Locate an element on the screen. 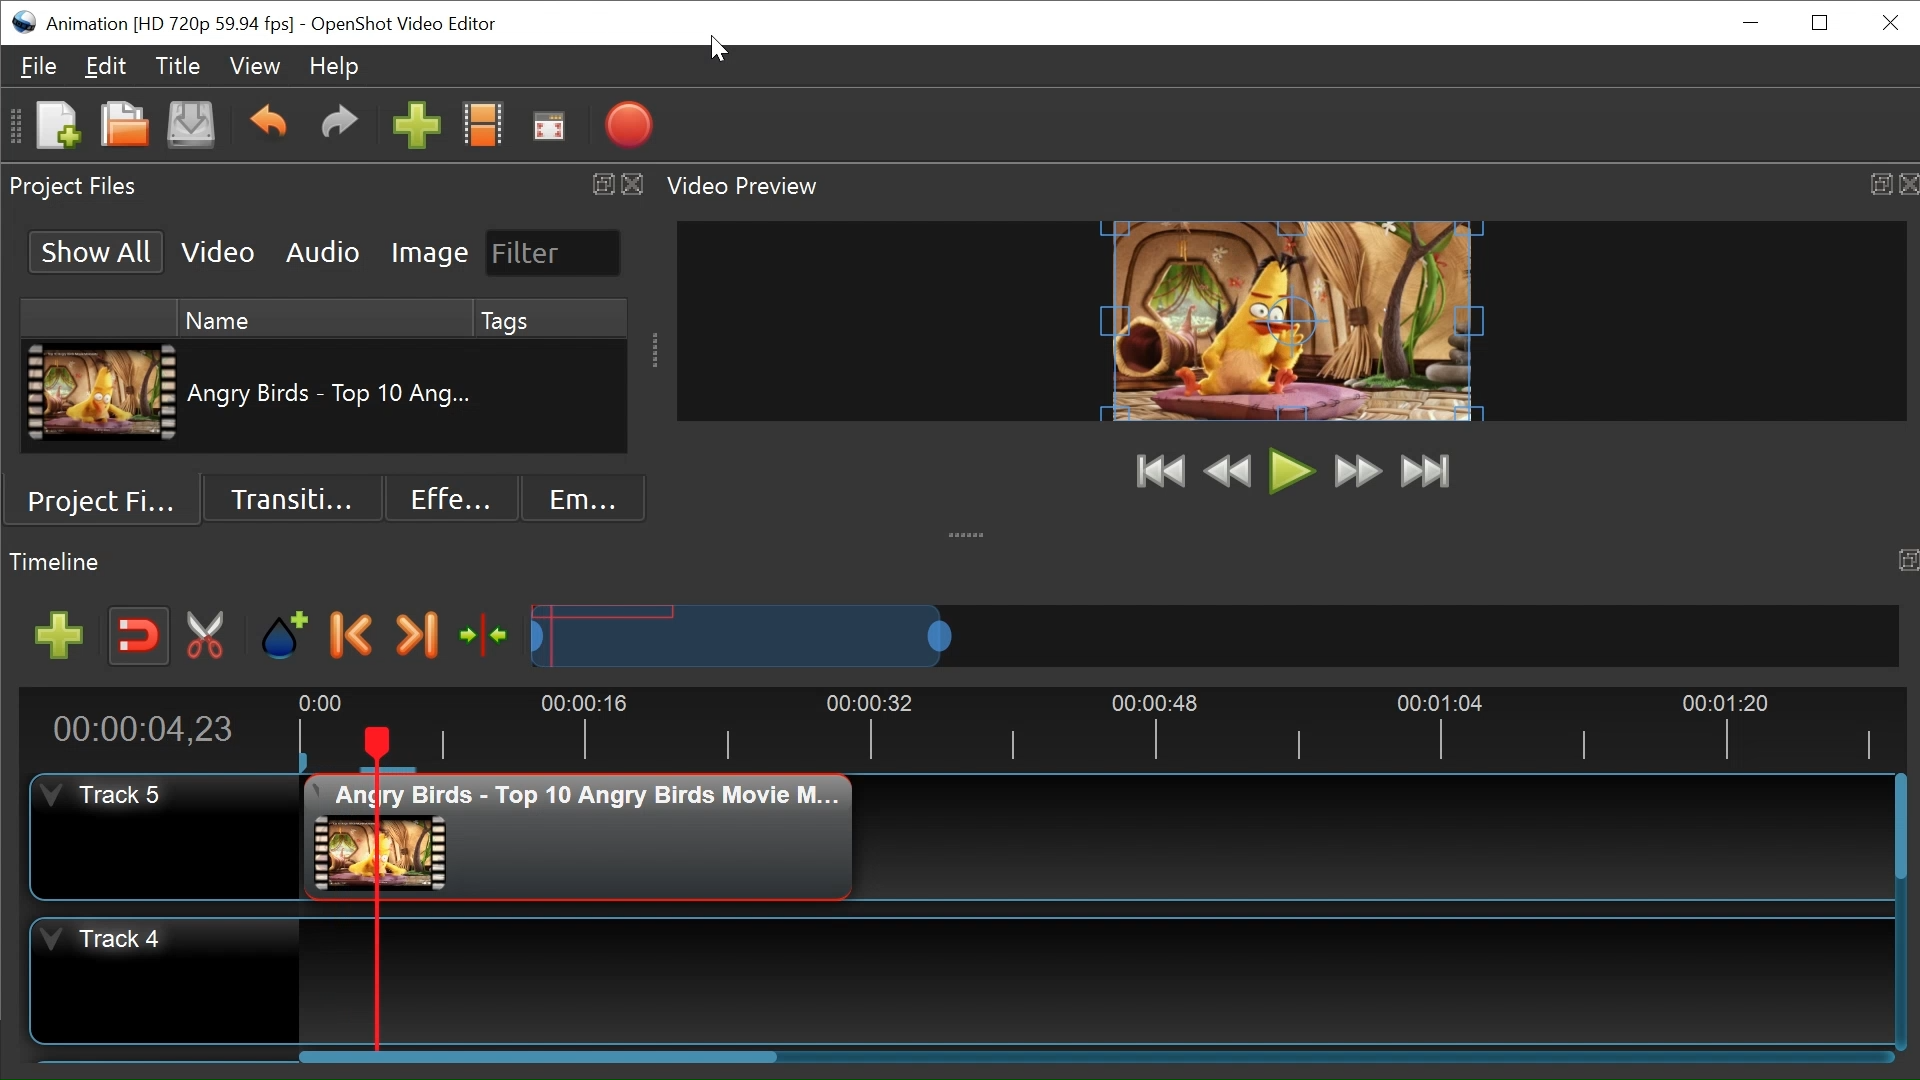  New Project is located at coordinates (55, 123).